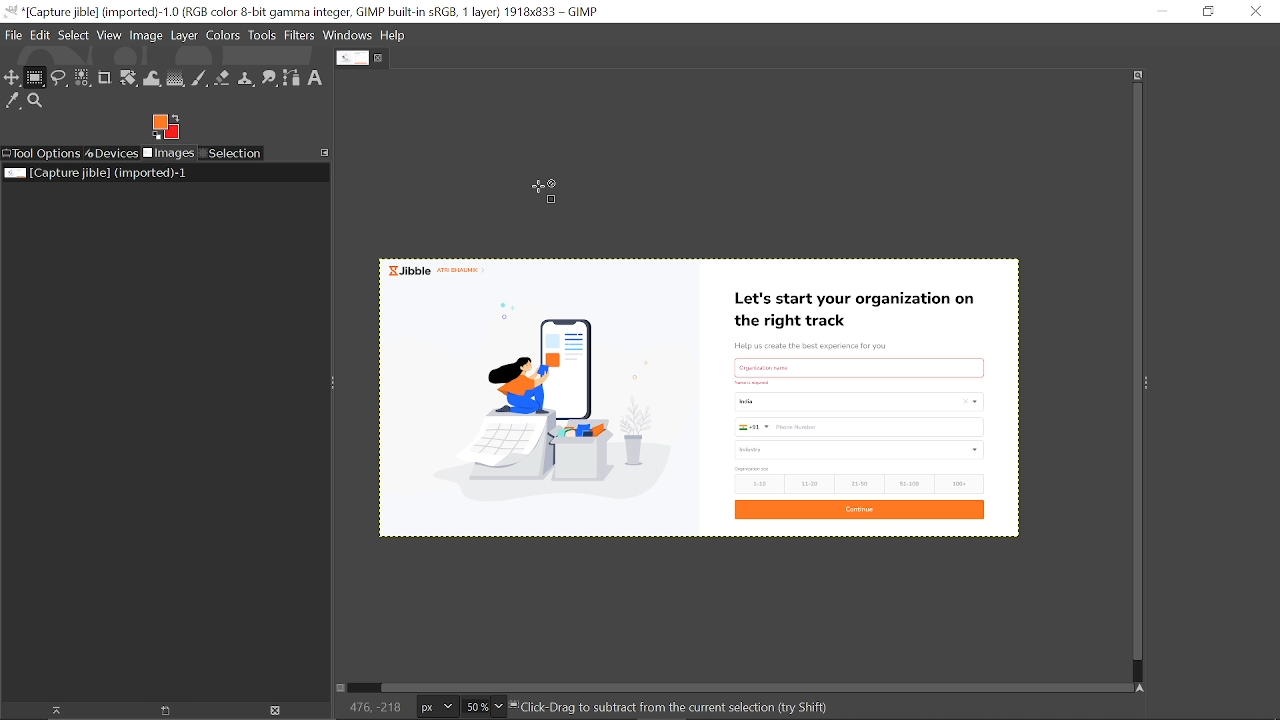  Describe the element at coordinates (50, 710) in the screenshot. I see `Raise display for this image` at that location.